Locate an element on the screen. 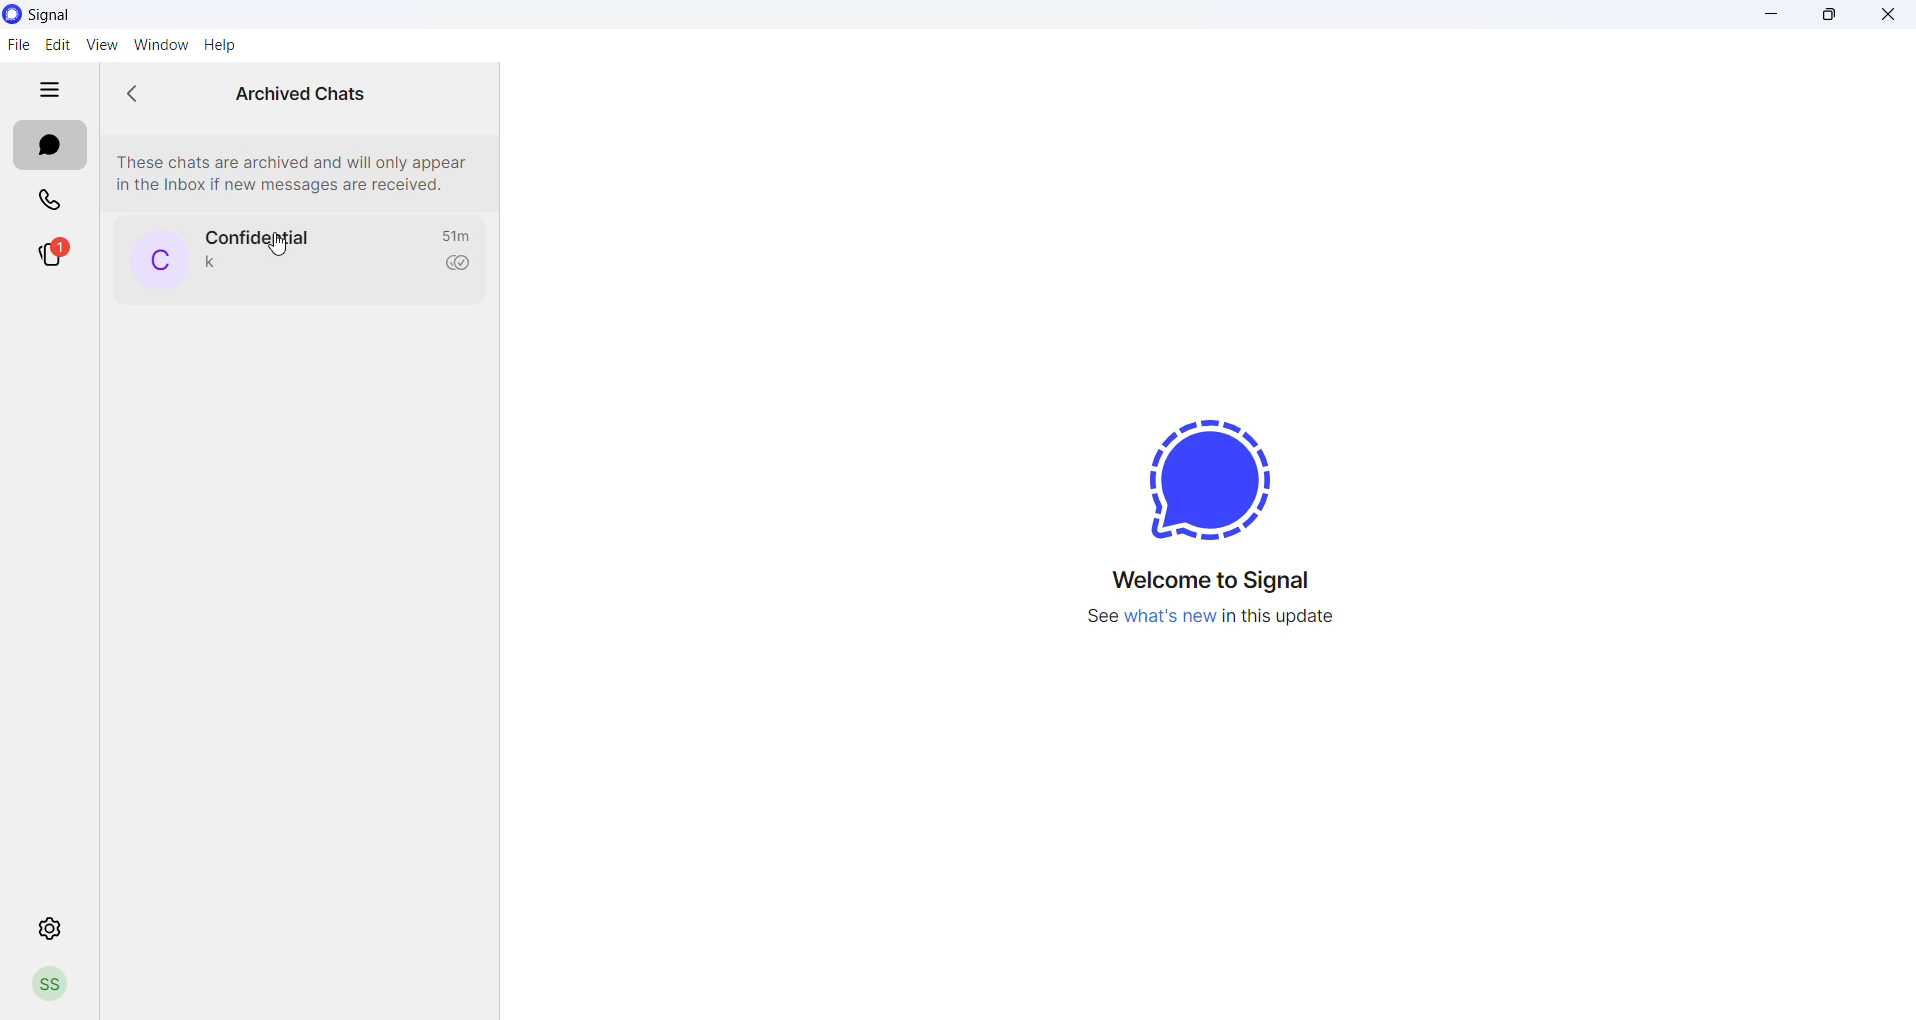 The width and height of the screenshot is (1916, 1020). go back is located at coordinates (141, 94).